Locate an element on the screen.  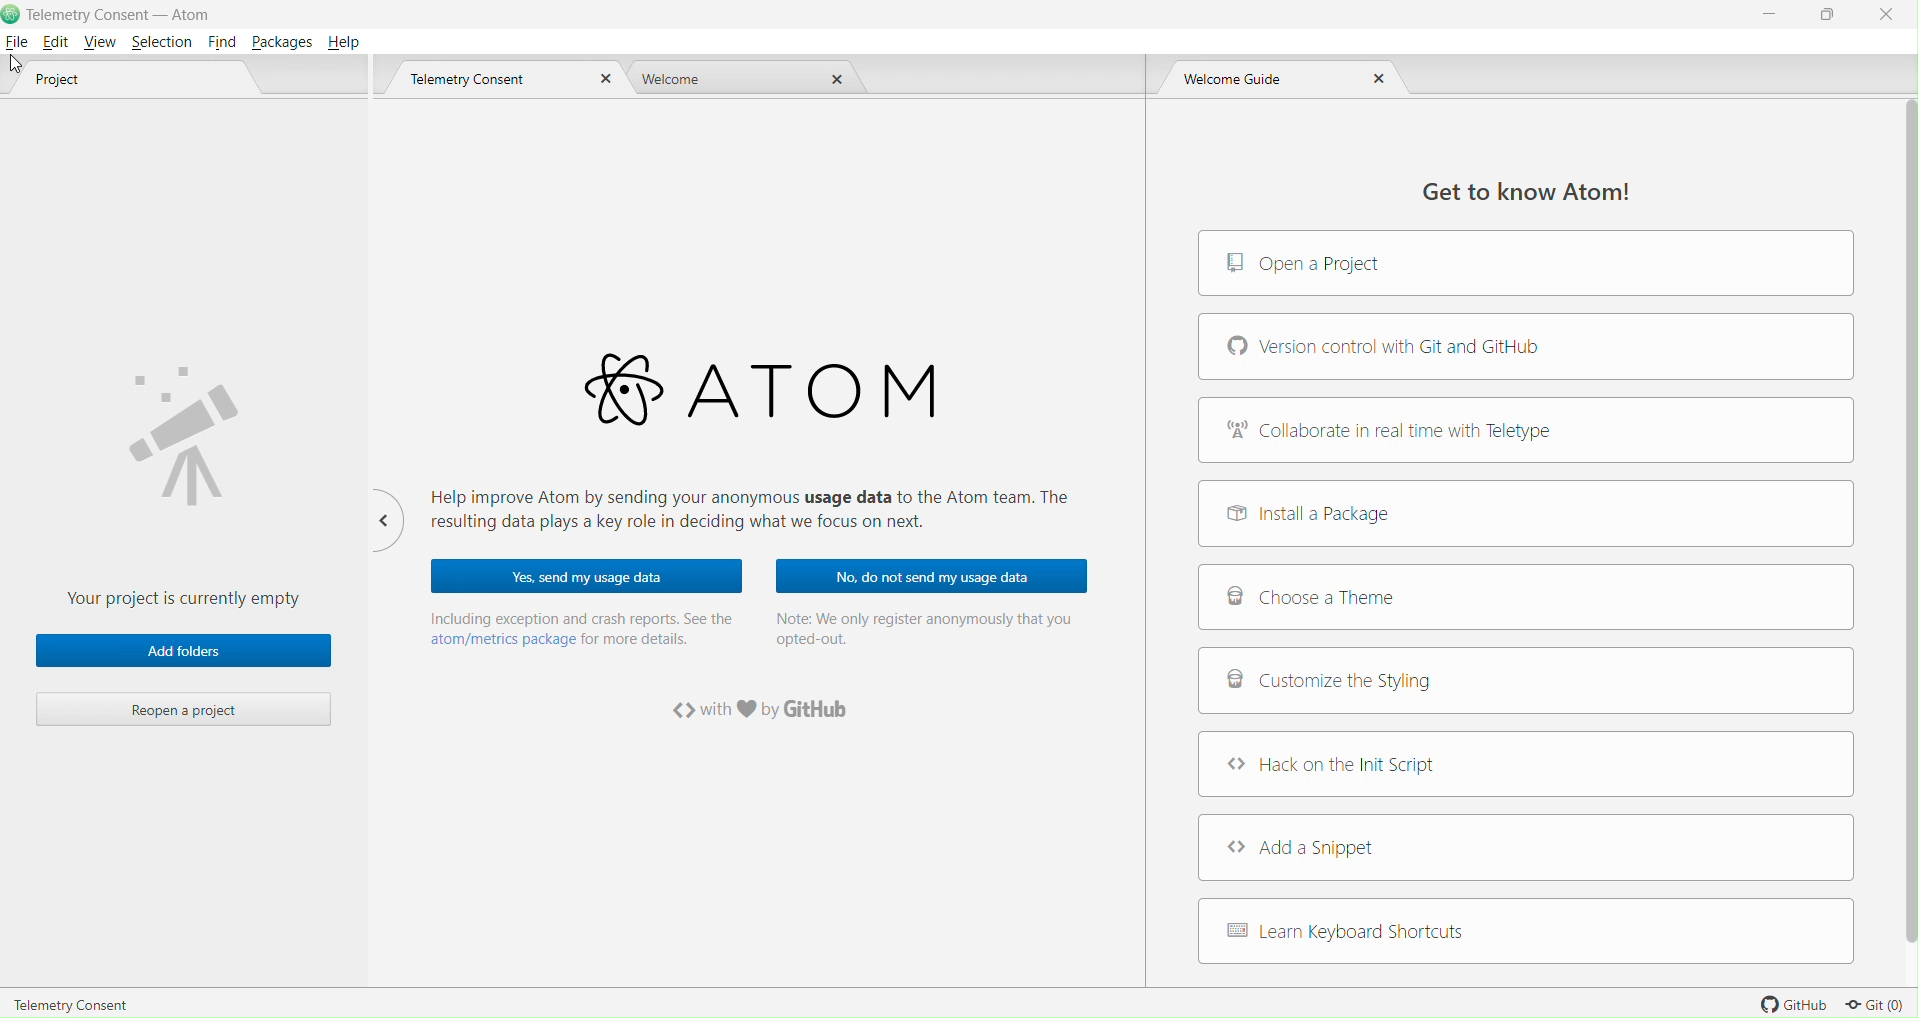
Edit is located at coordinates (55, 43).